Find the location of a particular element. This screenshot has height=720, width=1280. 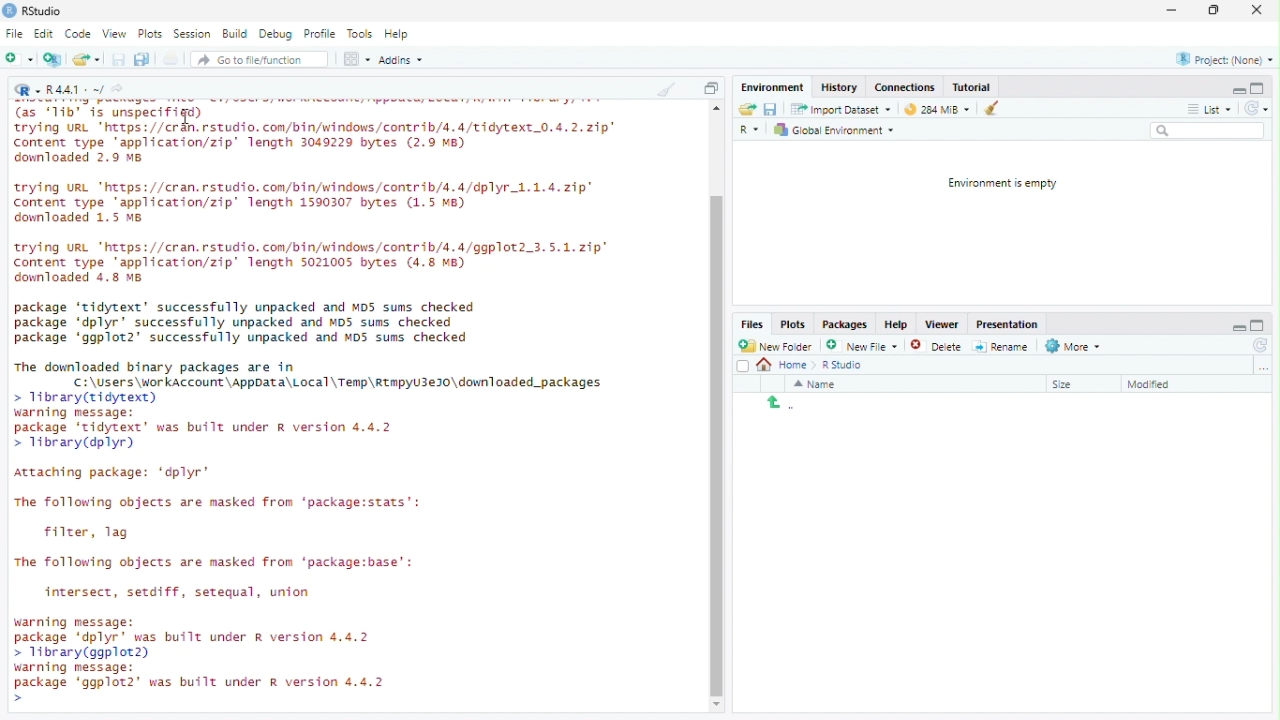

Build is located at coordinates (234, 32).